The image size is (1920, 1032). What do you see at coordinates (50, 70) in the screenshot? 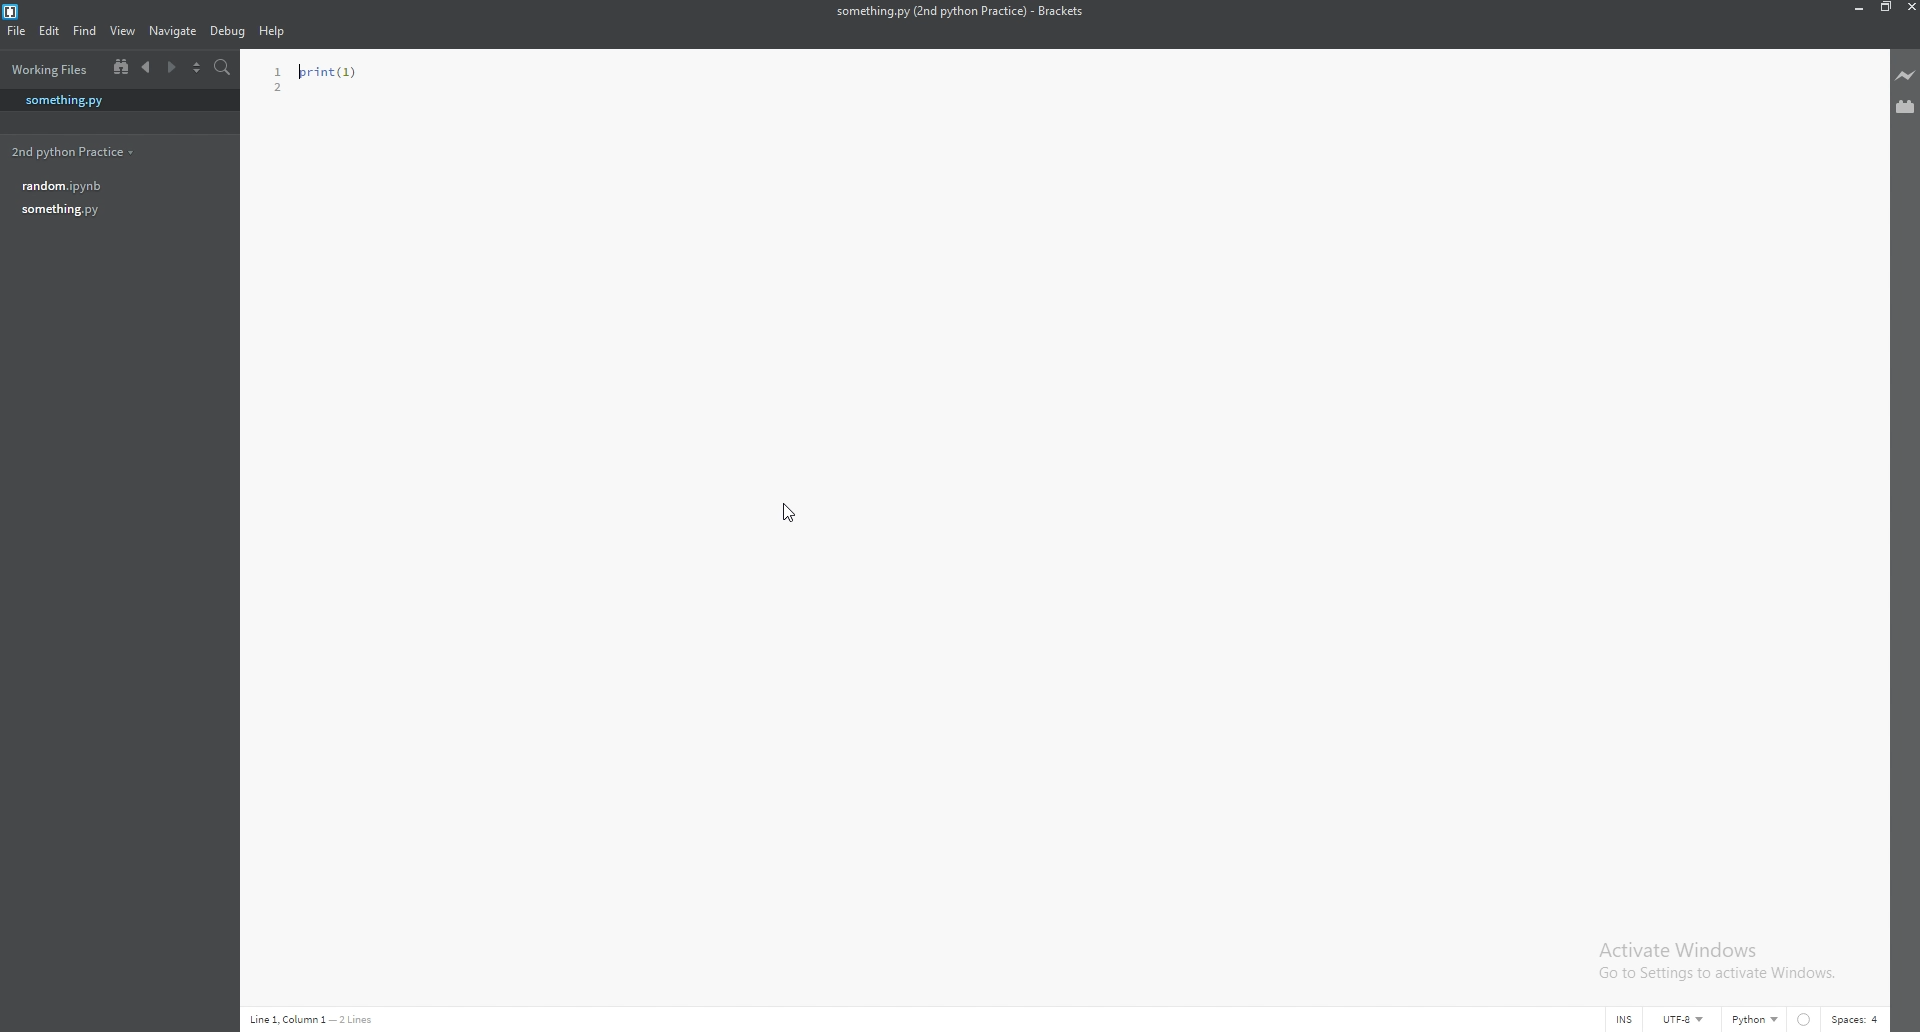
I see `working files` at bounding box center [50, 70].